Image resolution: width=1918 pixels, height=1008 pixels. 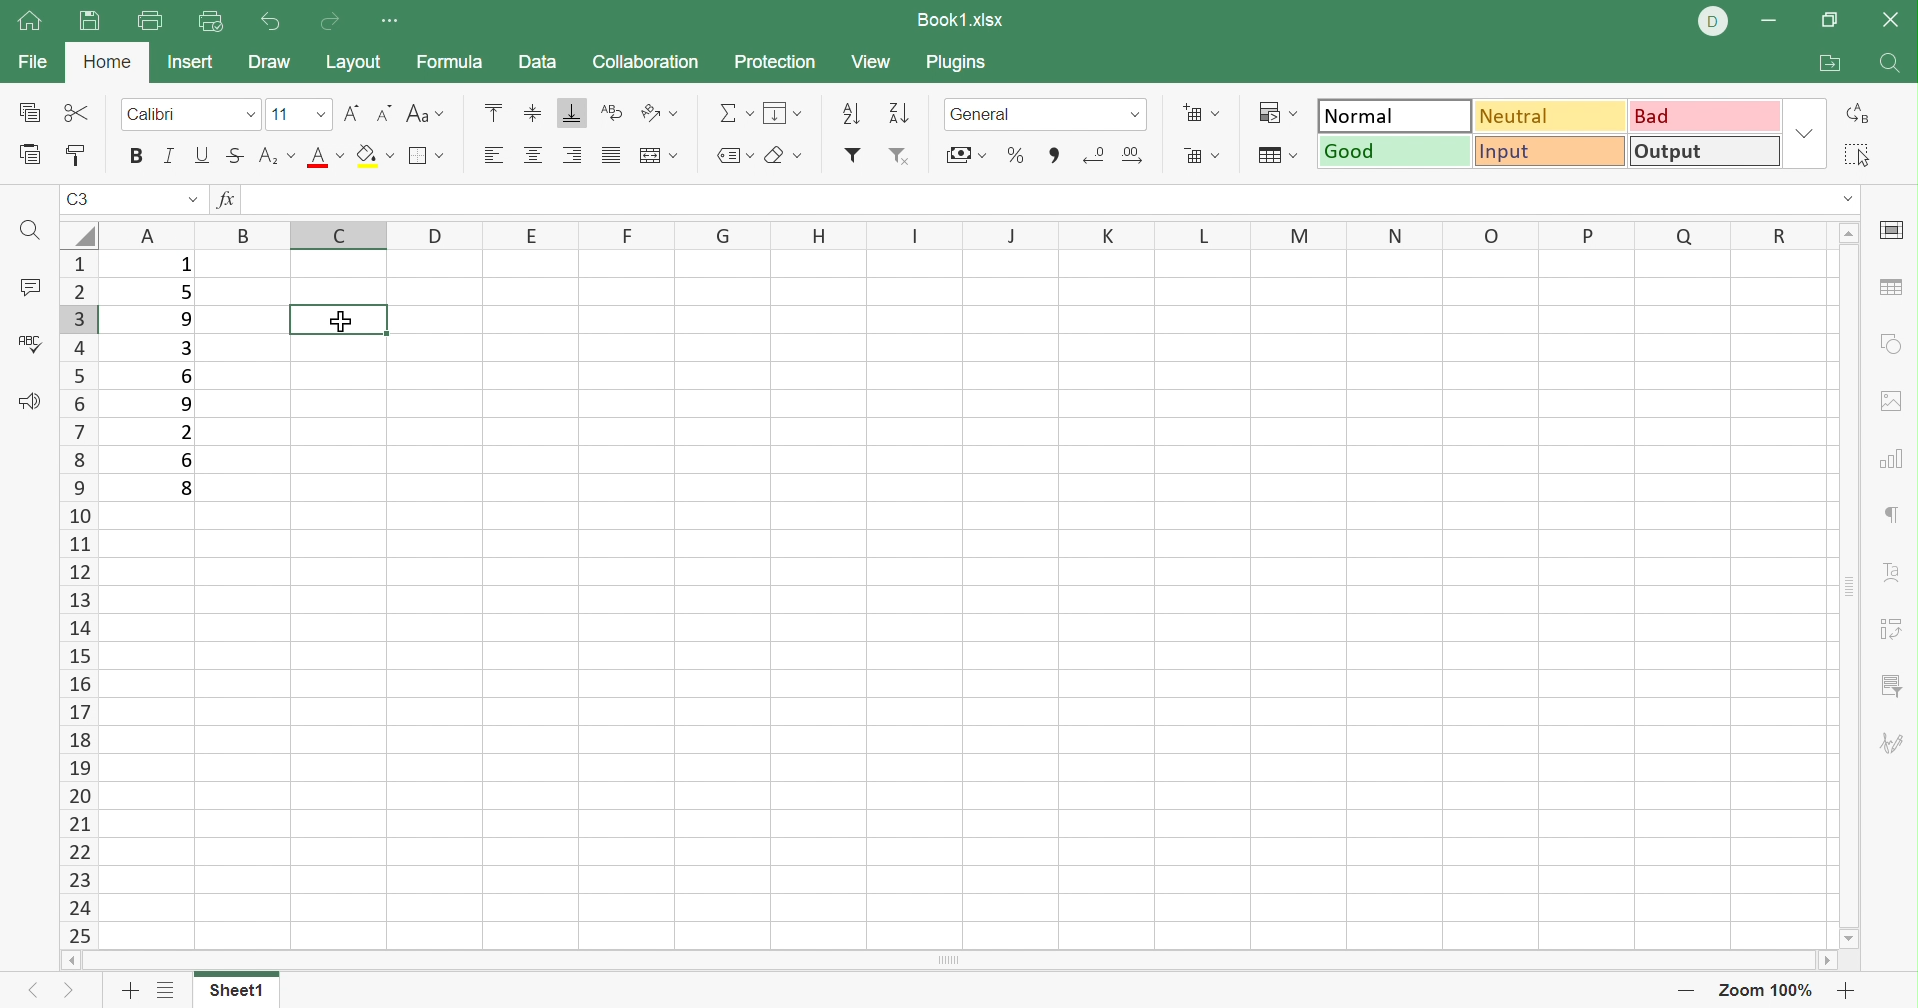 I want to click on Feedback & Support, so click(x=28, y=400).